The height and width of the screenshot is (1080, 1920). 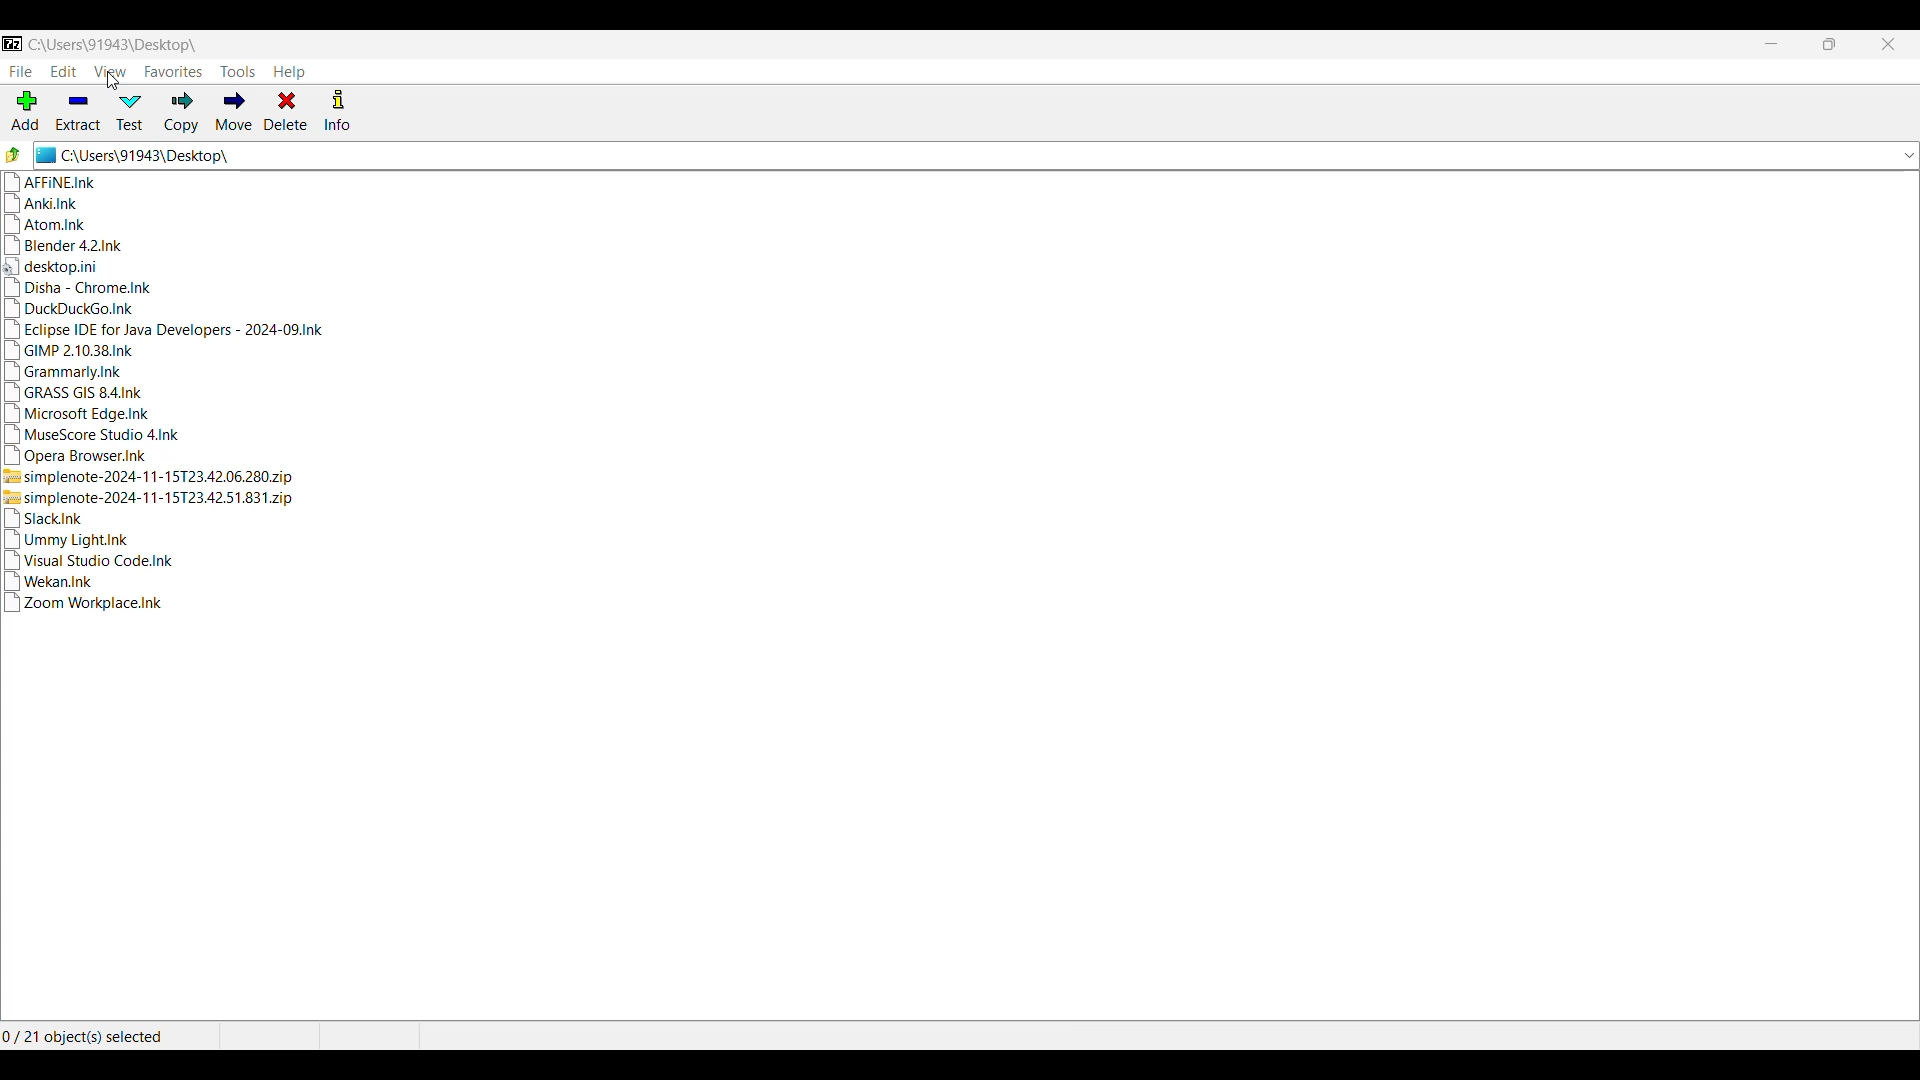 What do you see at coordinates (78, 113) in the screenshot?
I see `Extract` at bounding box center [78, 113].